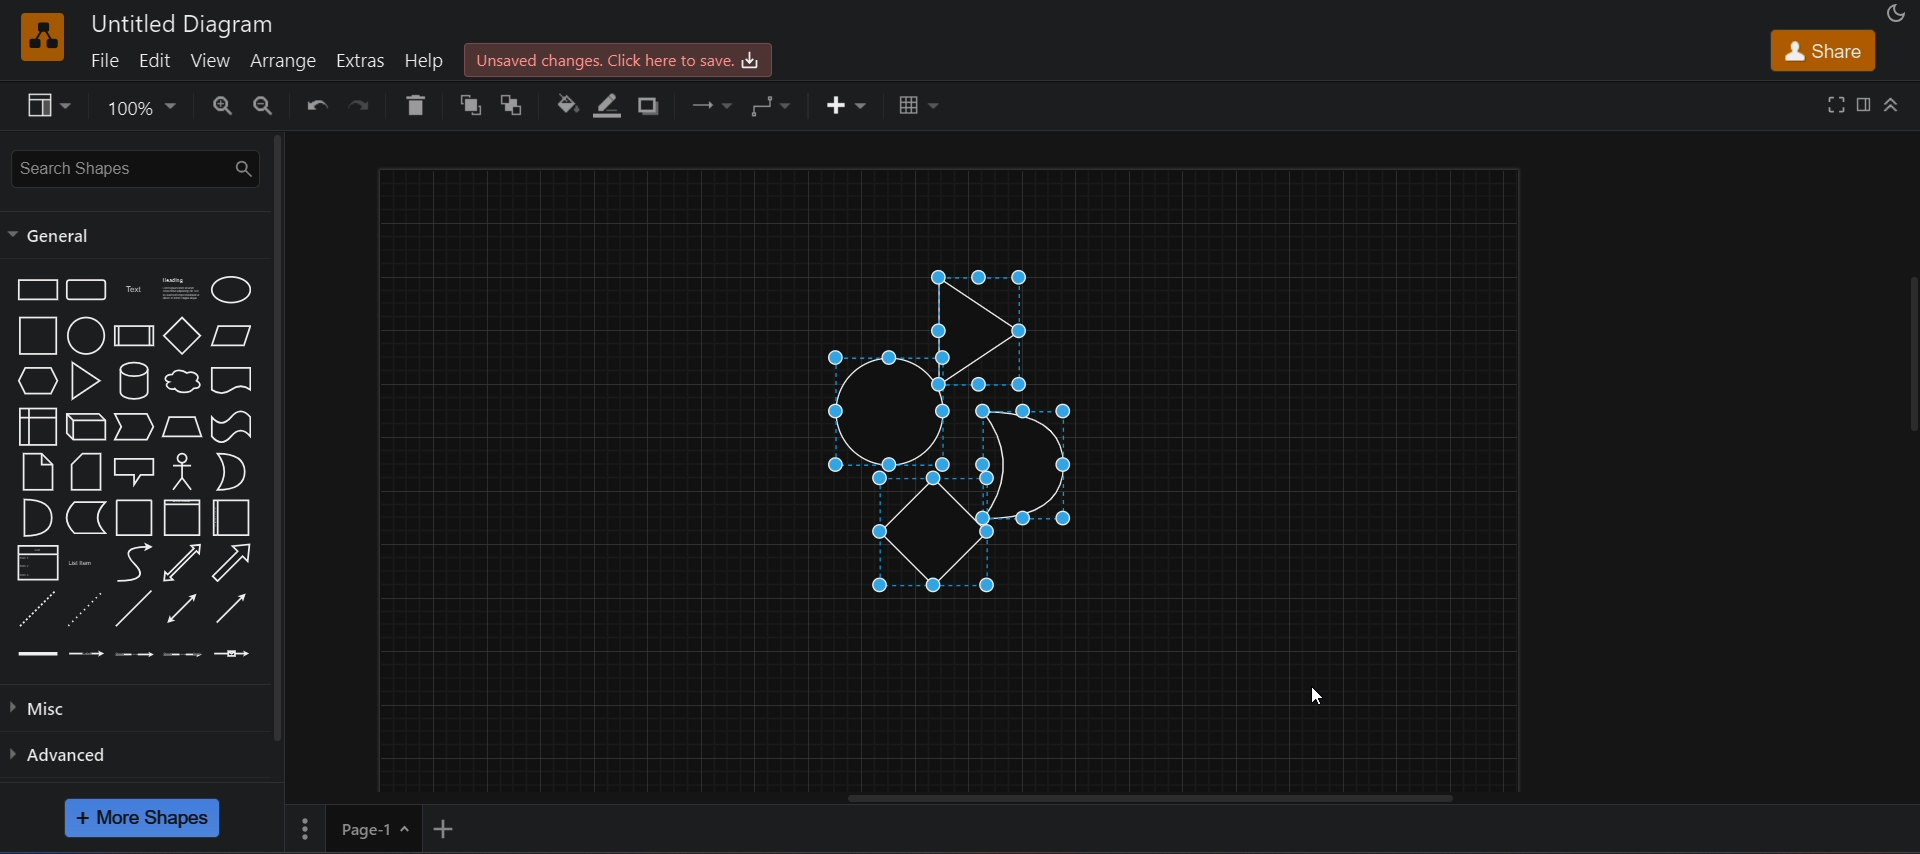 This screenshot has height=854, width=1920. Describe the element at coordinates (179, 519) in the screenshot. I see `vertical container` at that location.